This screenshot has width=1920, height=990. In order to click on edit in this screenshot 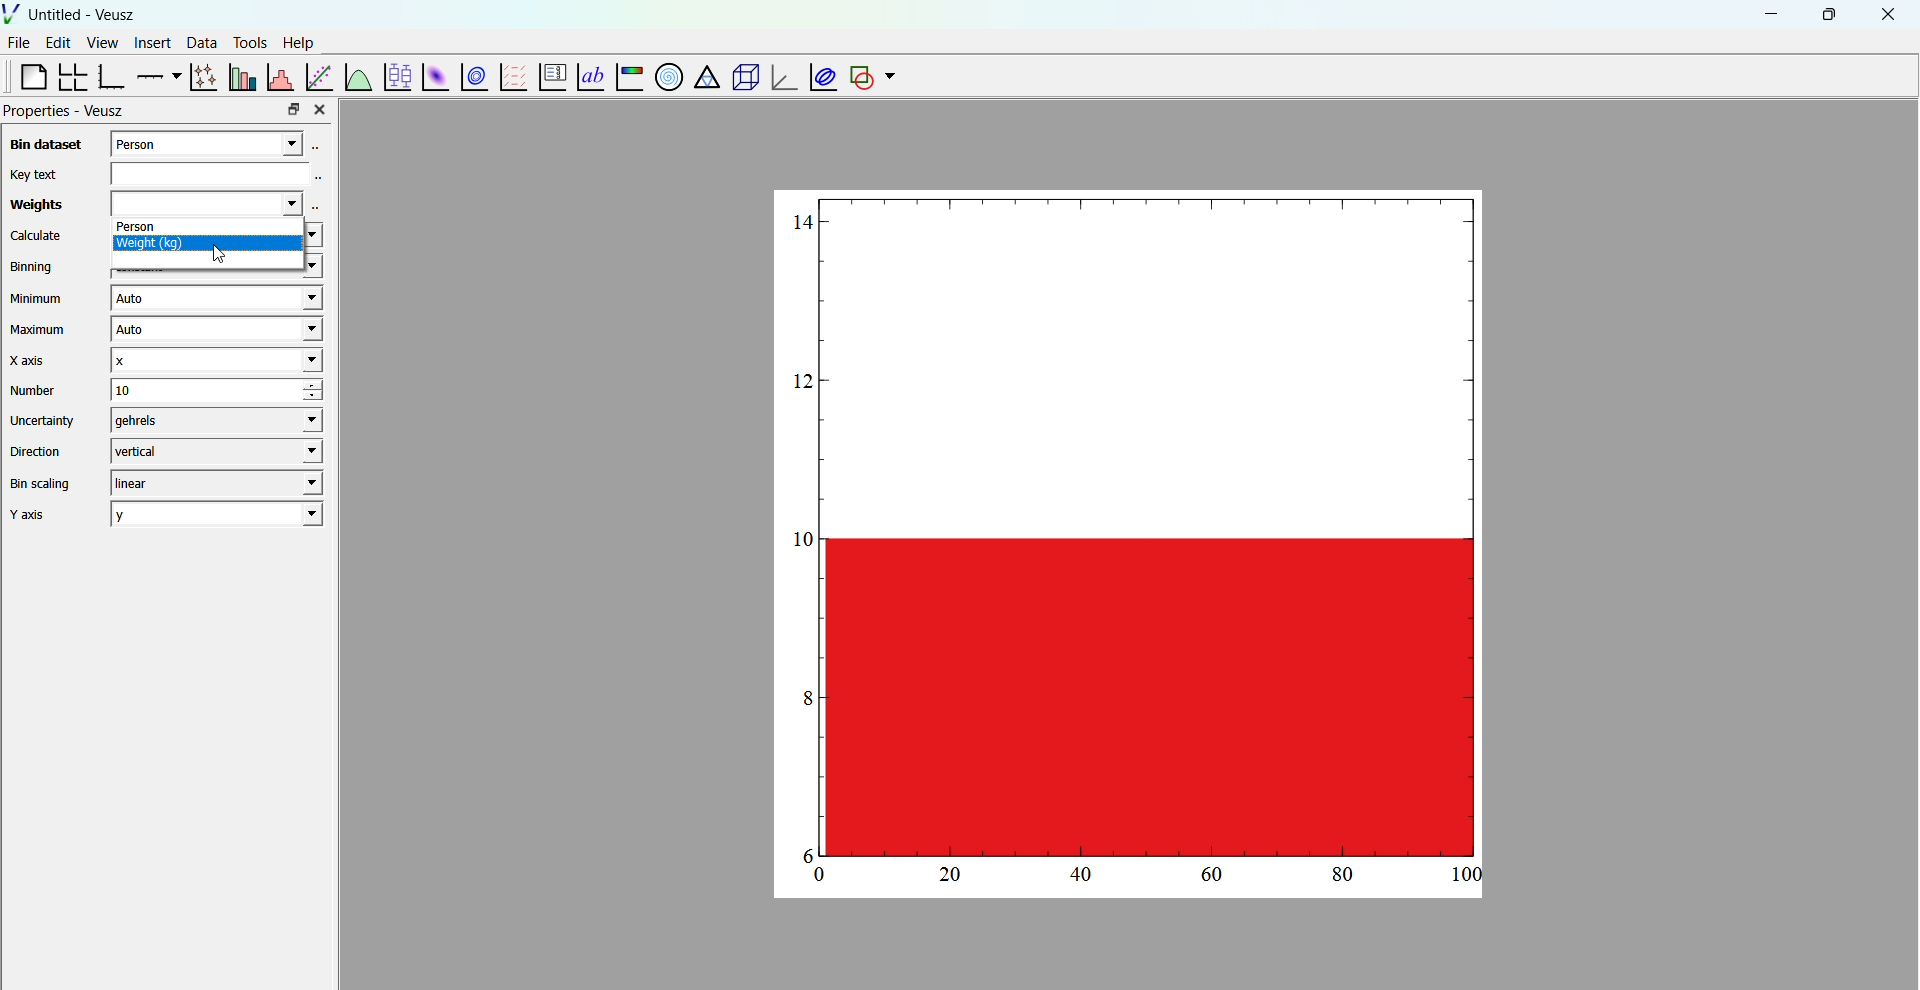, I will do `click(60, 43)`.